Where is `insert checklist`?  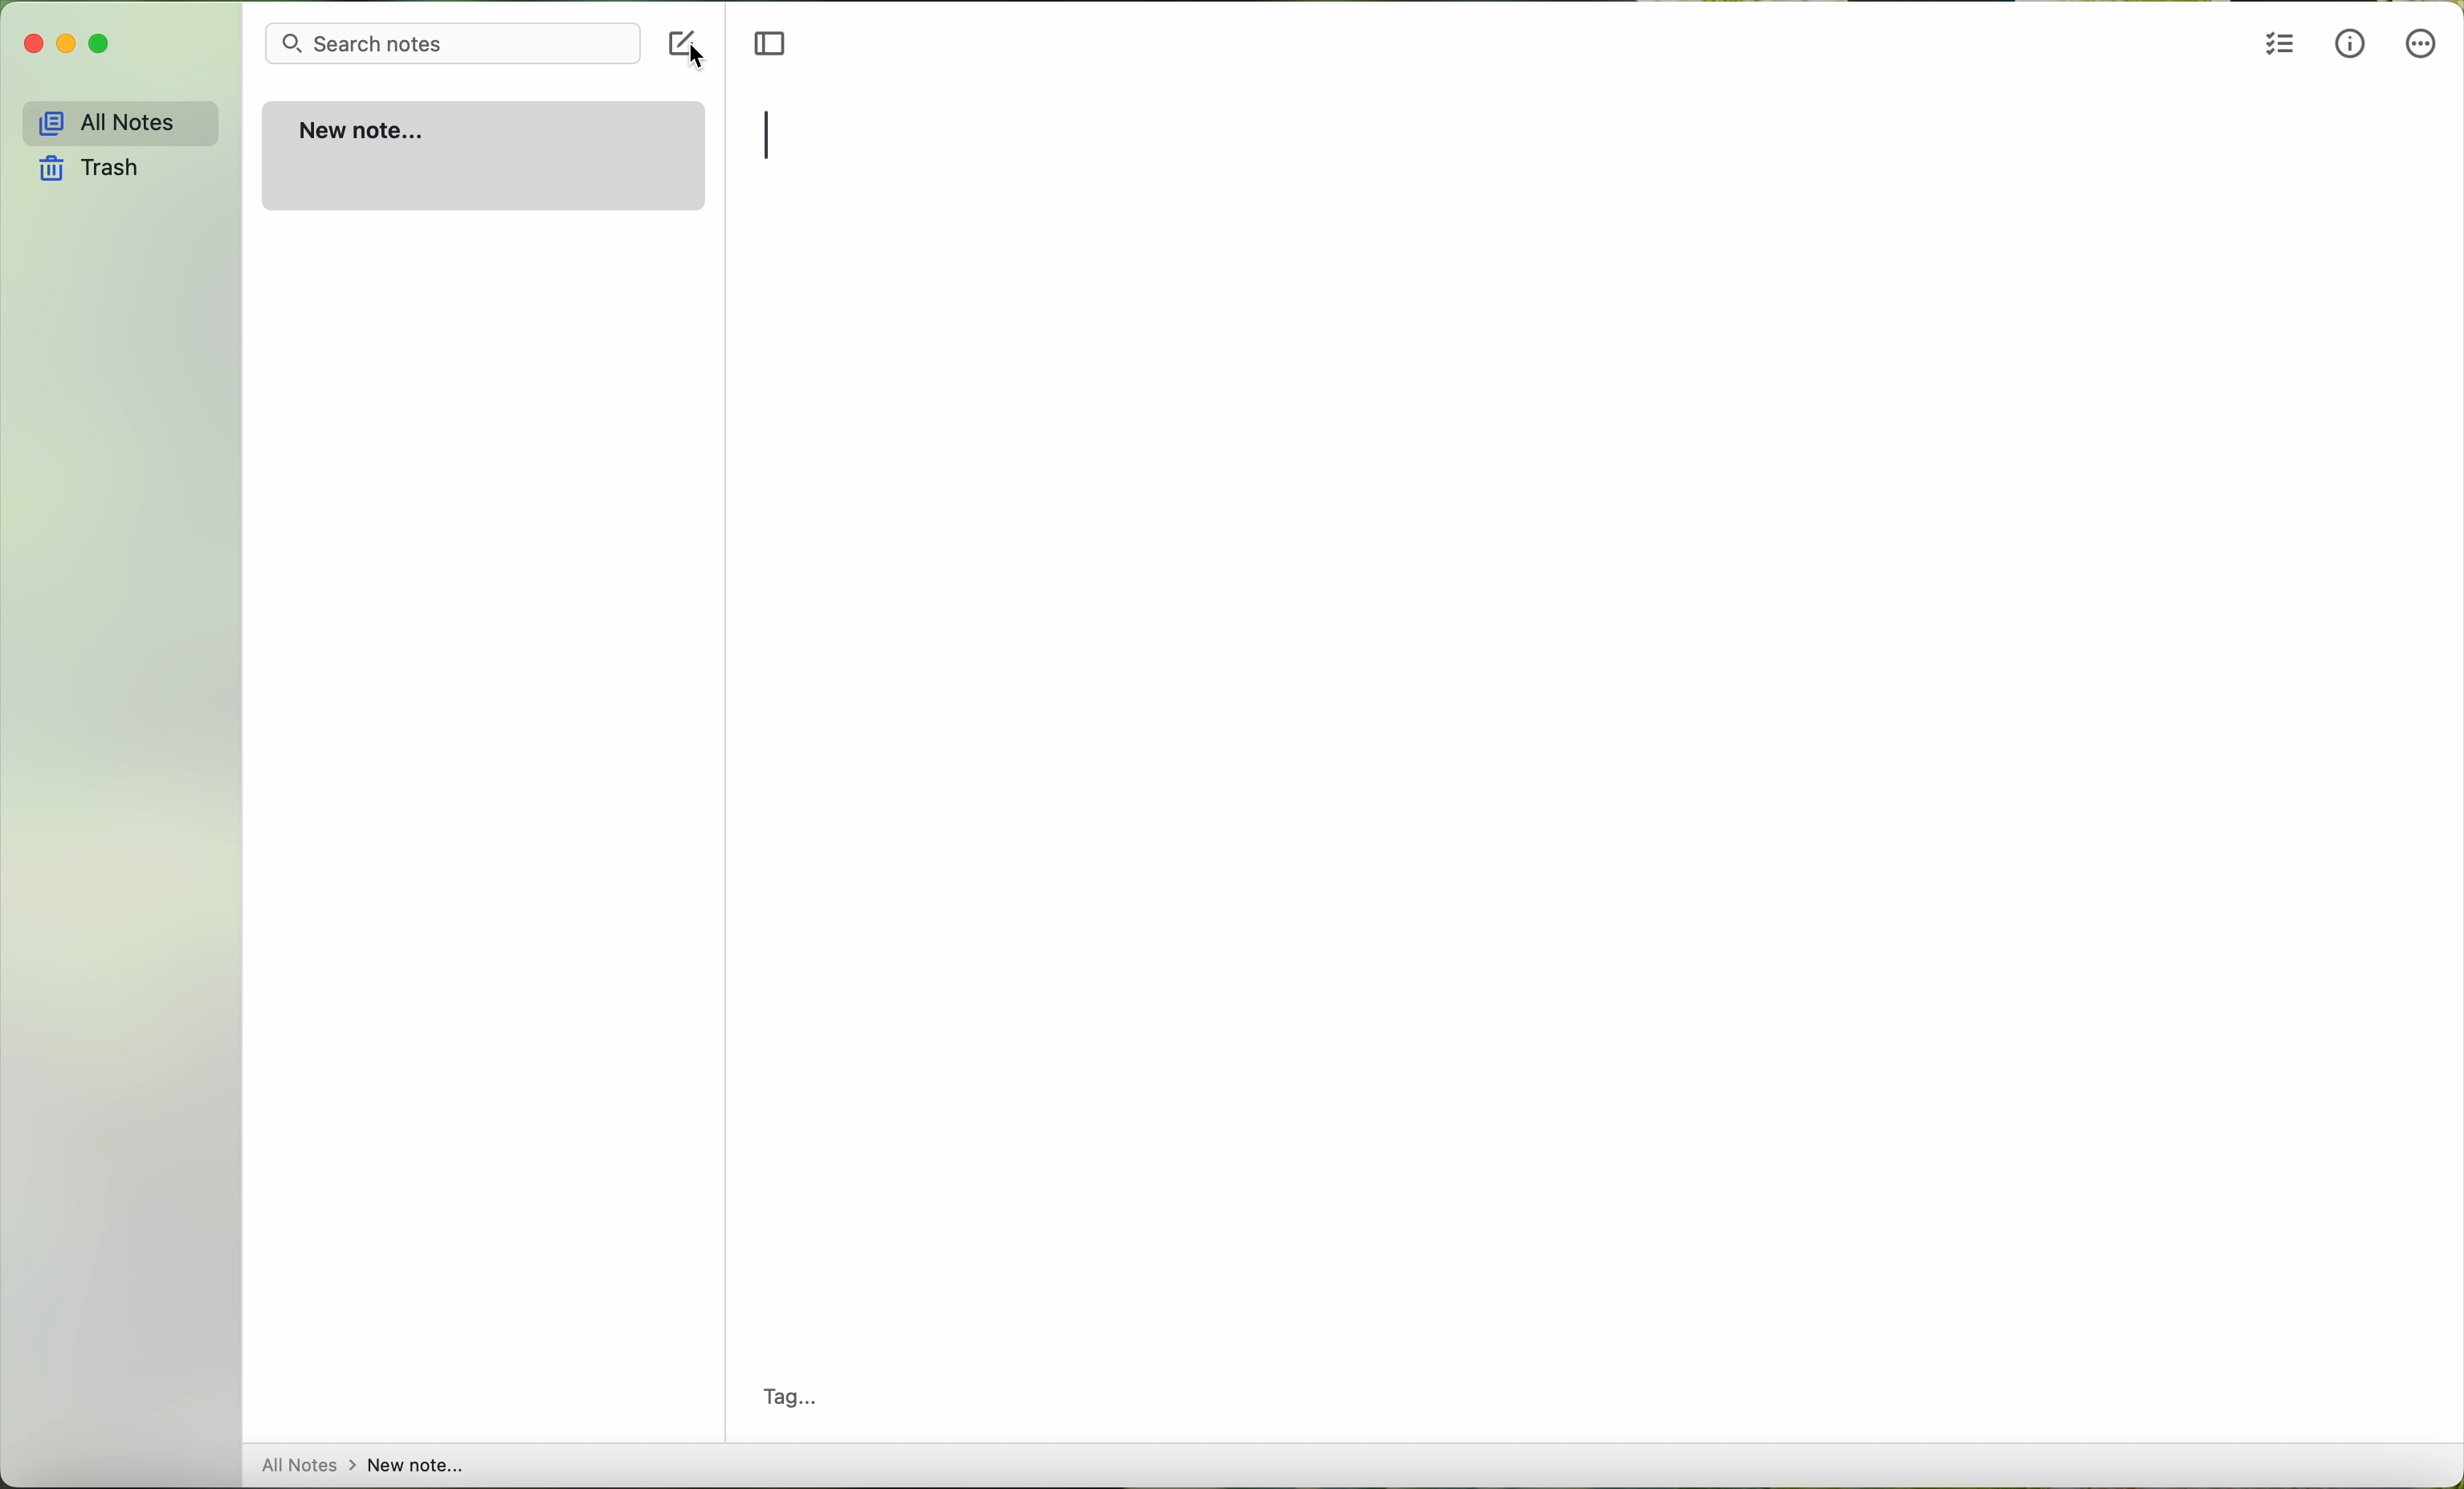 insert checklist is located at coordinates (2279, 45).